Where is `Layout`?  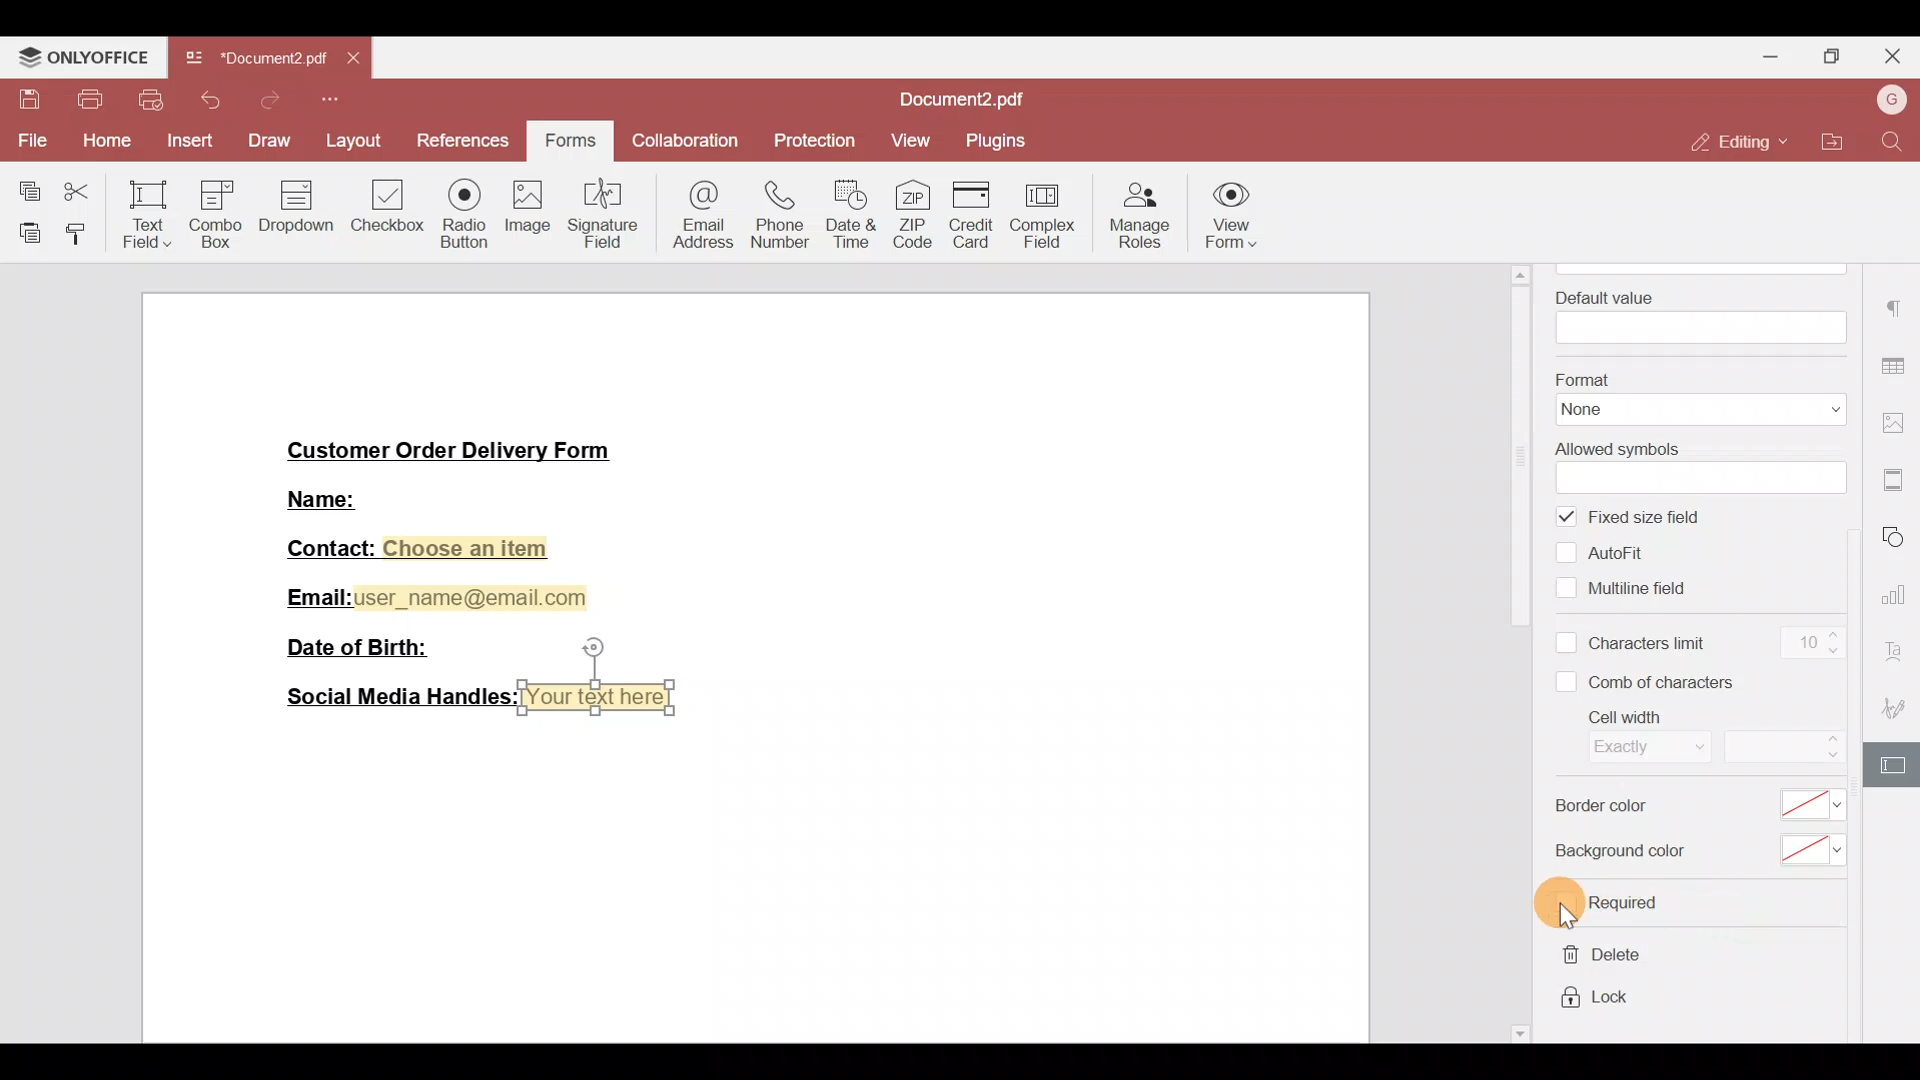 Layout is located at coordinates (351, 138).